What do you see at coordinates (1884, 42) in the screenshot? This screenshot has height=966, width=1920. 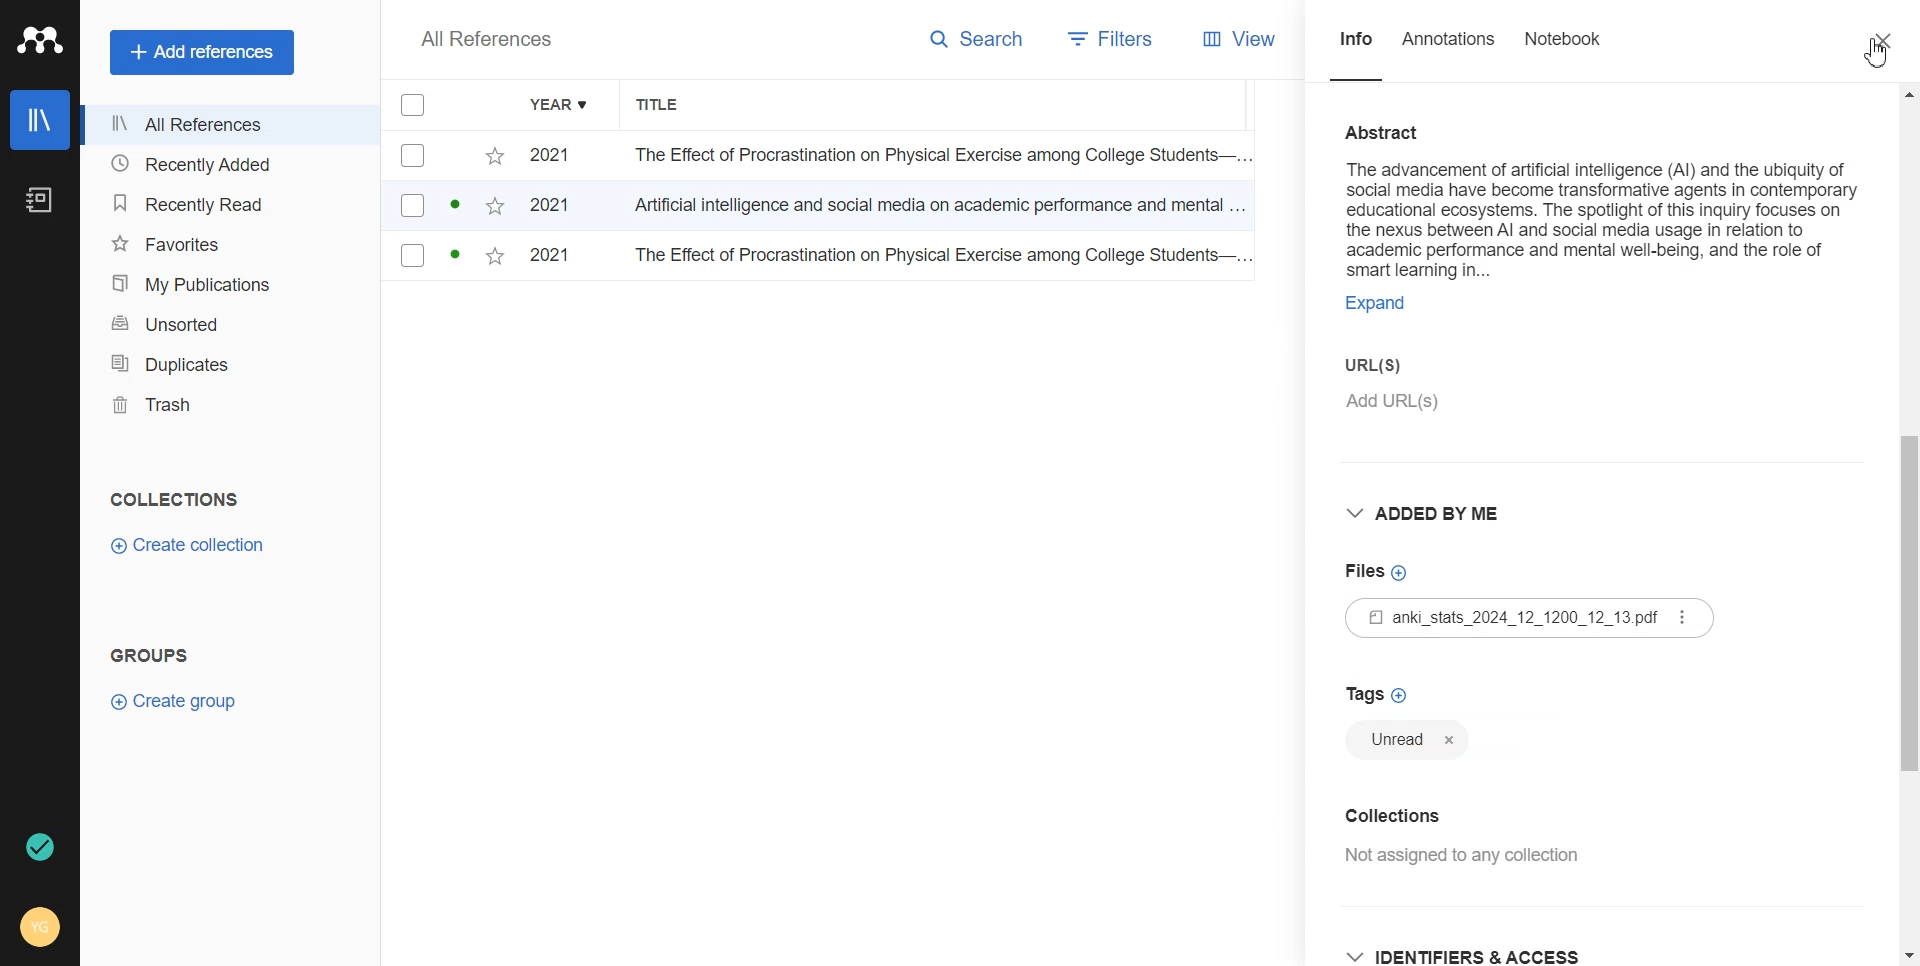 I see `Close` at bounding box center [1884, 42].